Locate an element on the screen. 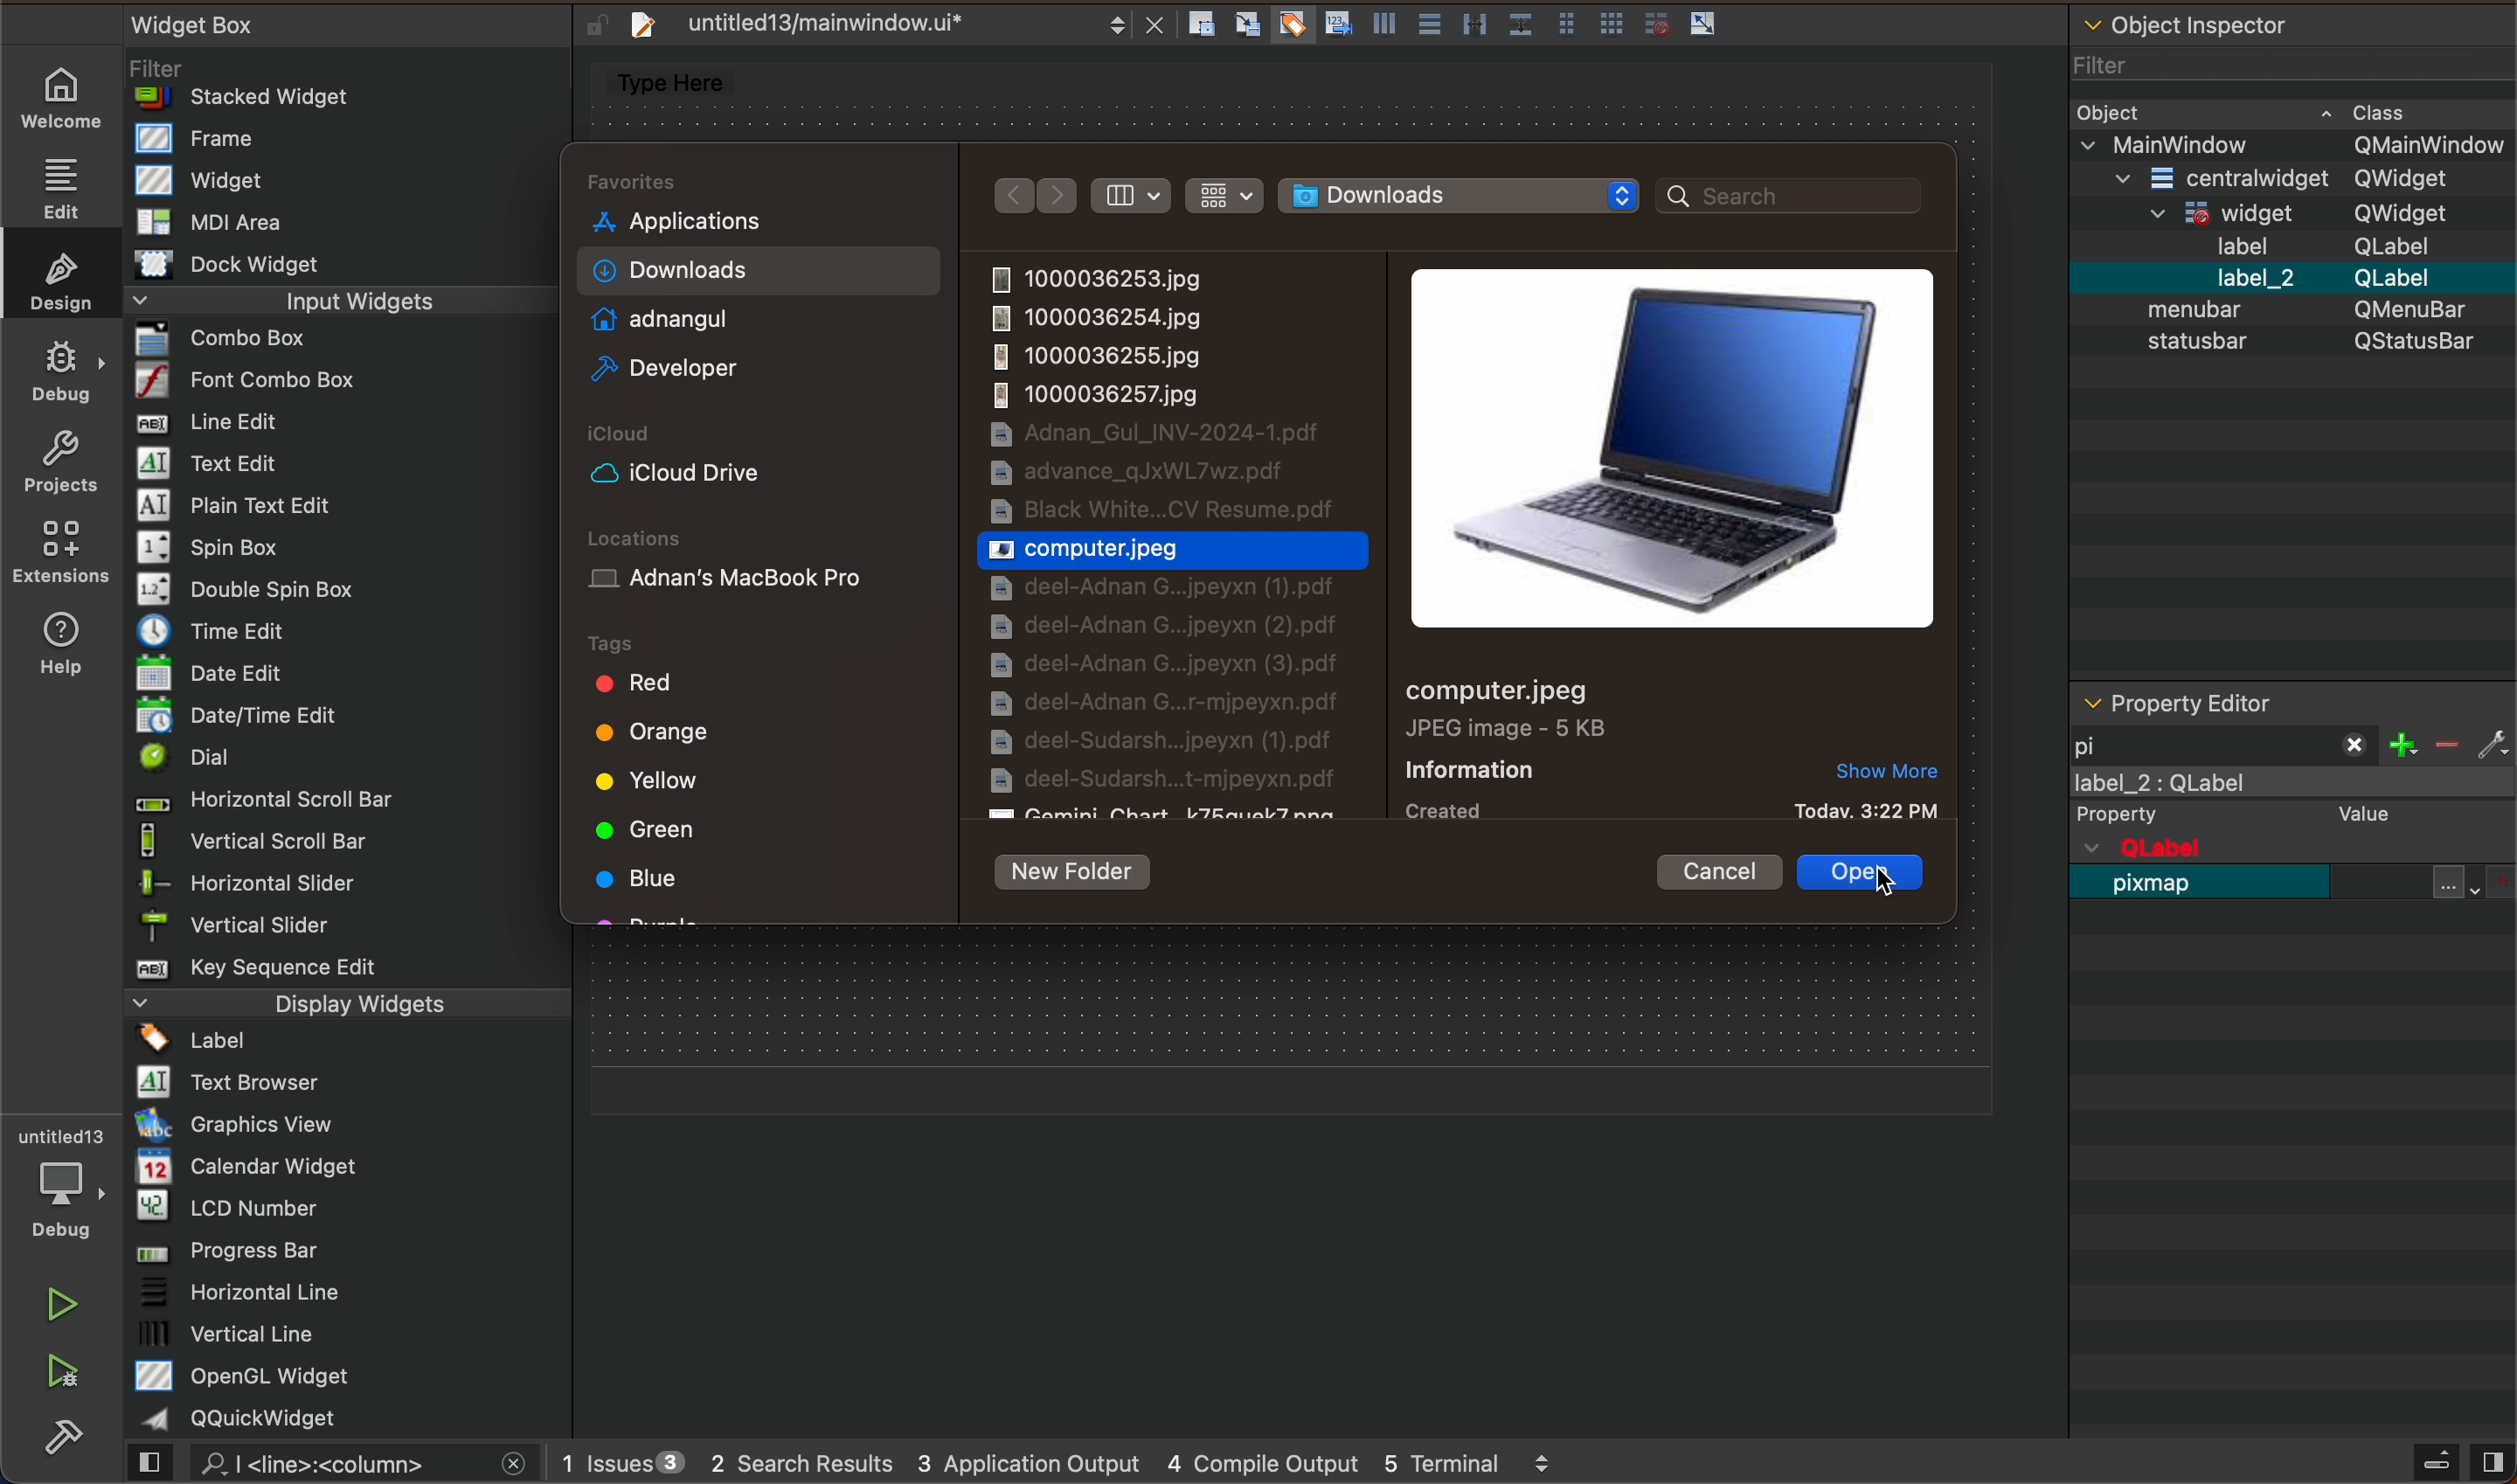  locations is located at coordinates (654, 528).